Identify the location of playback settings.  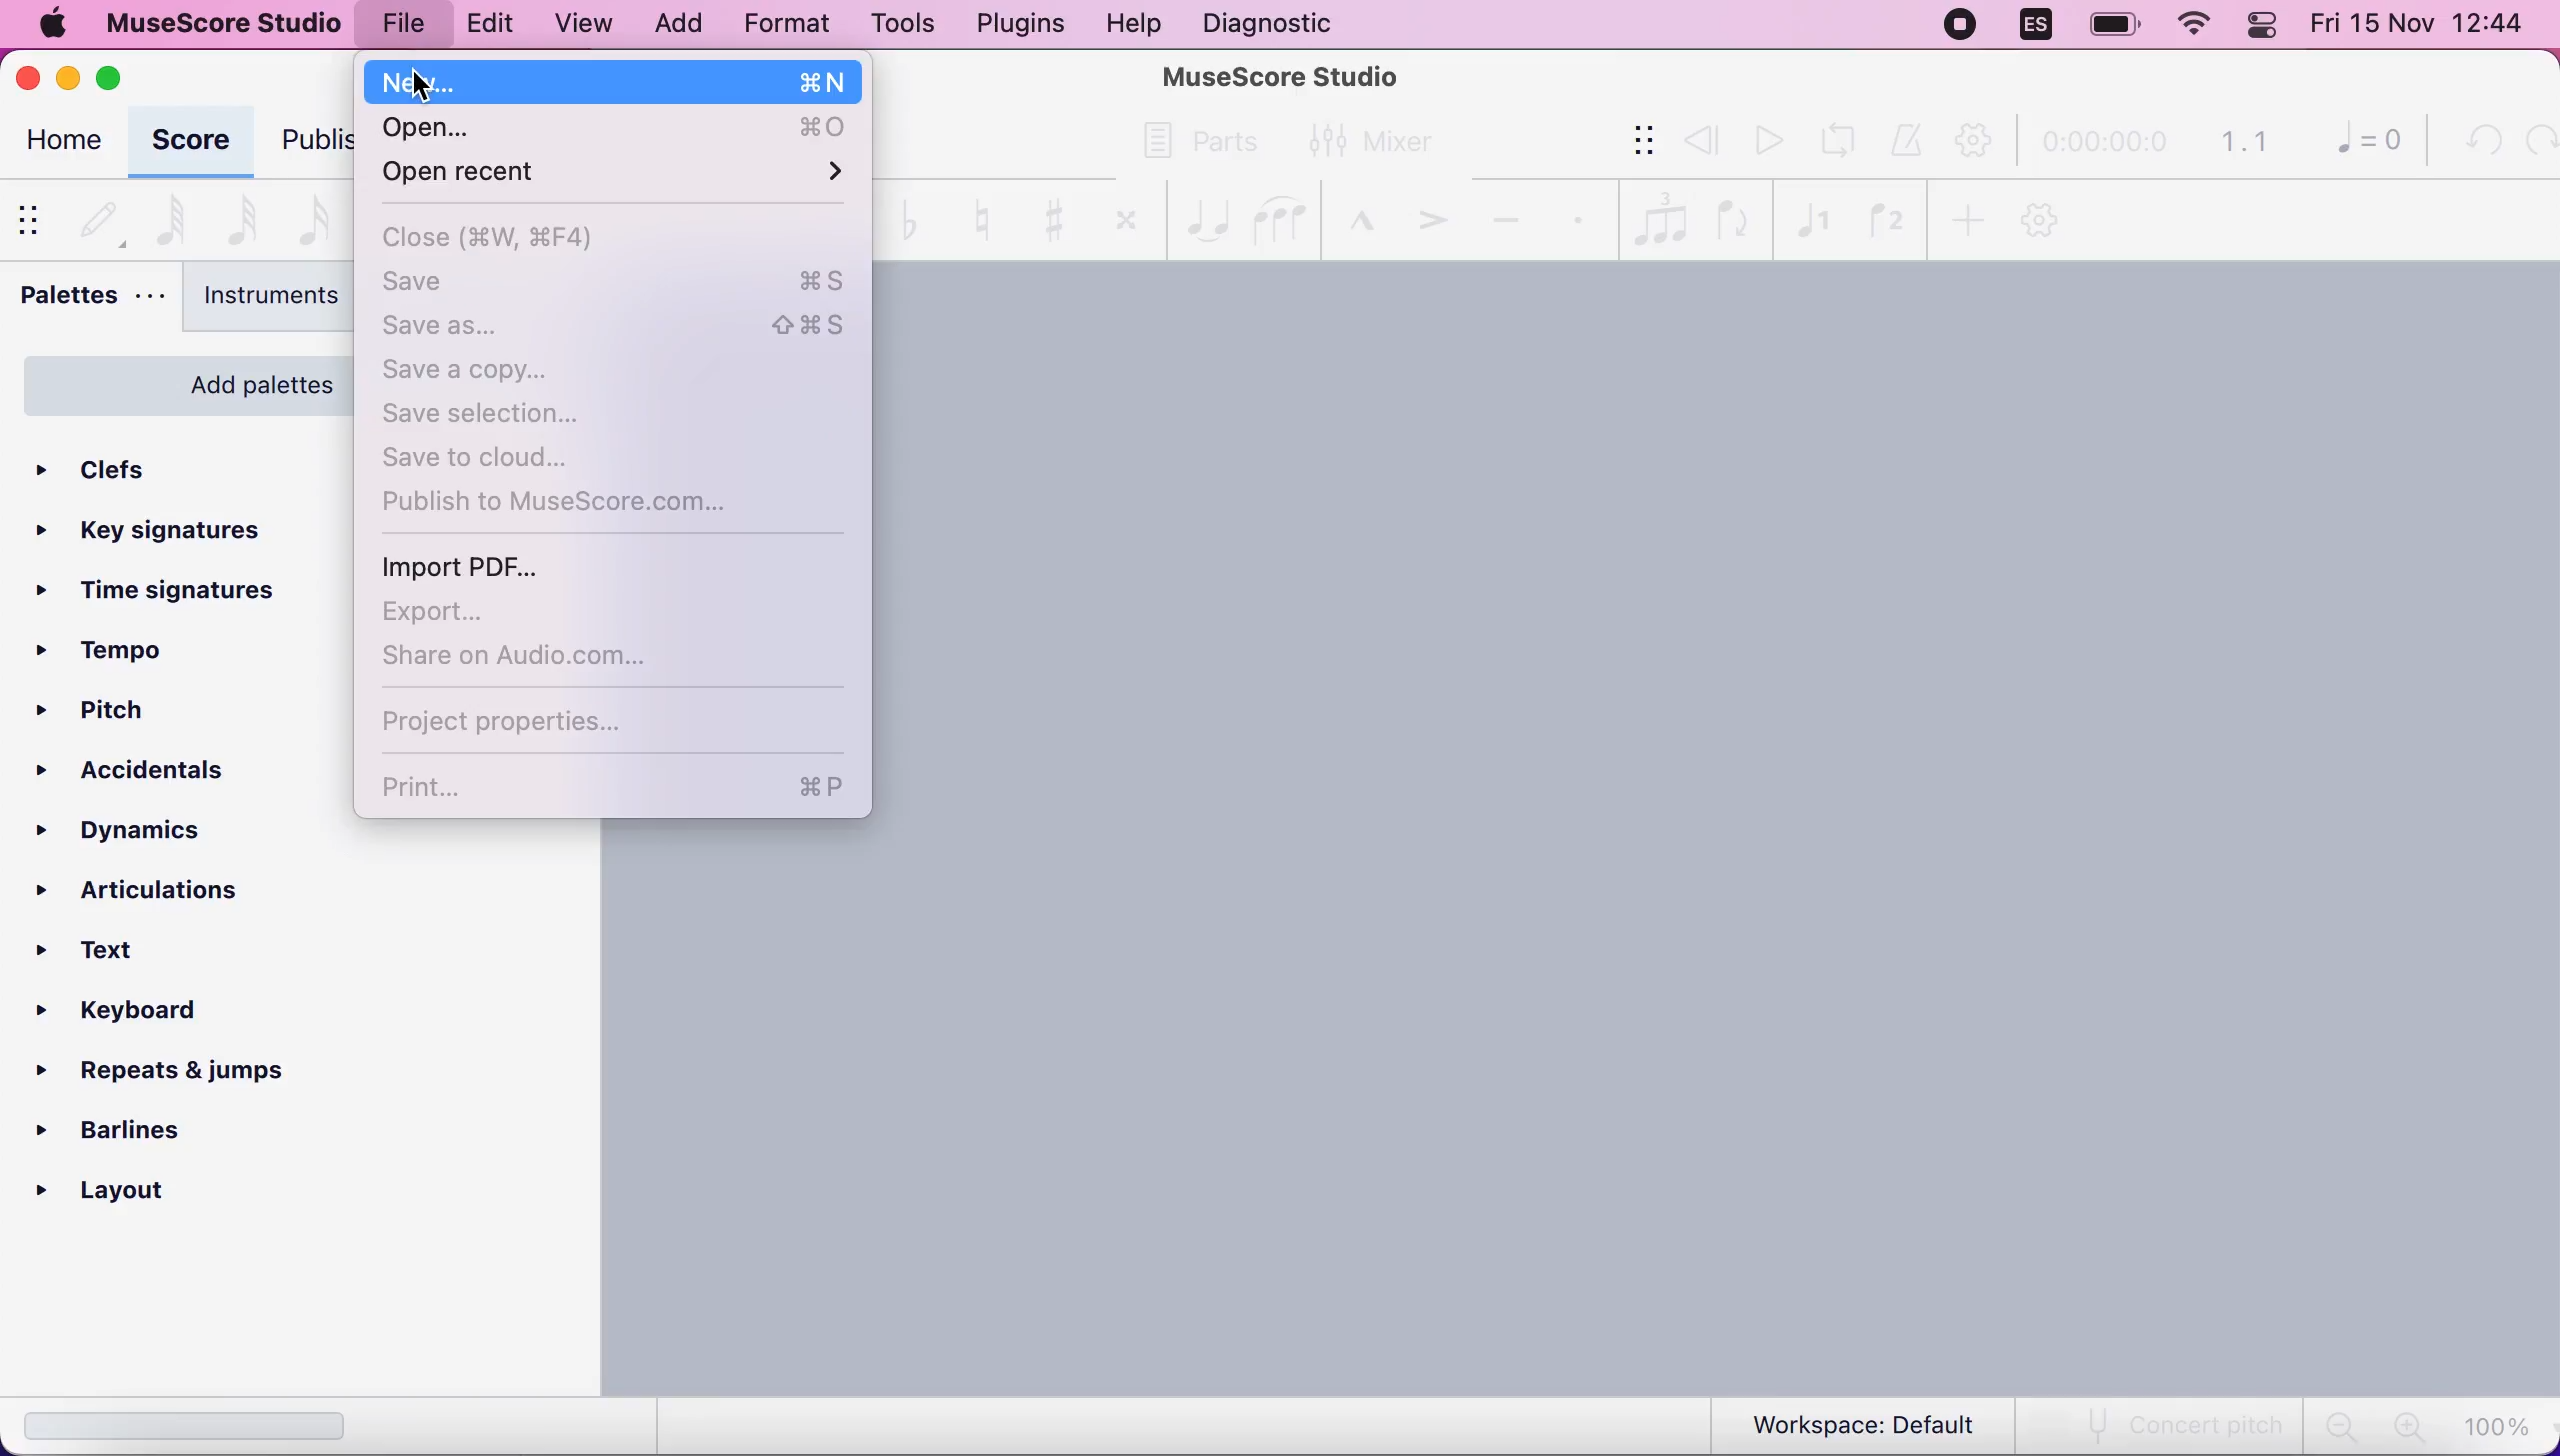
(1979, 142).